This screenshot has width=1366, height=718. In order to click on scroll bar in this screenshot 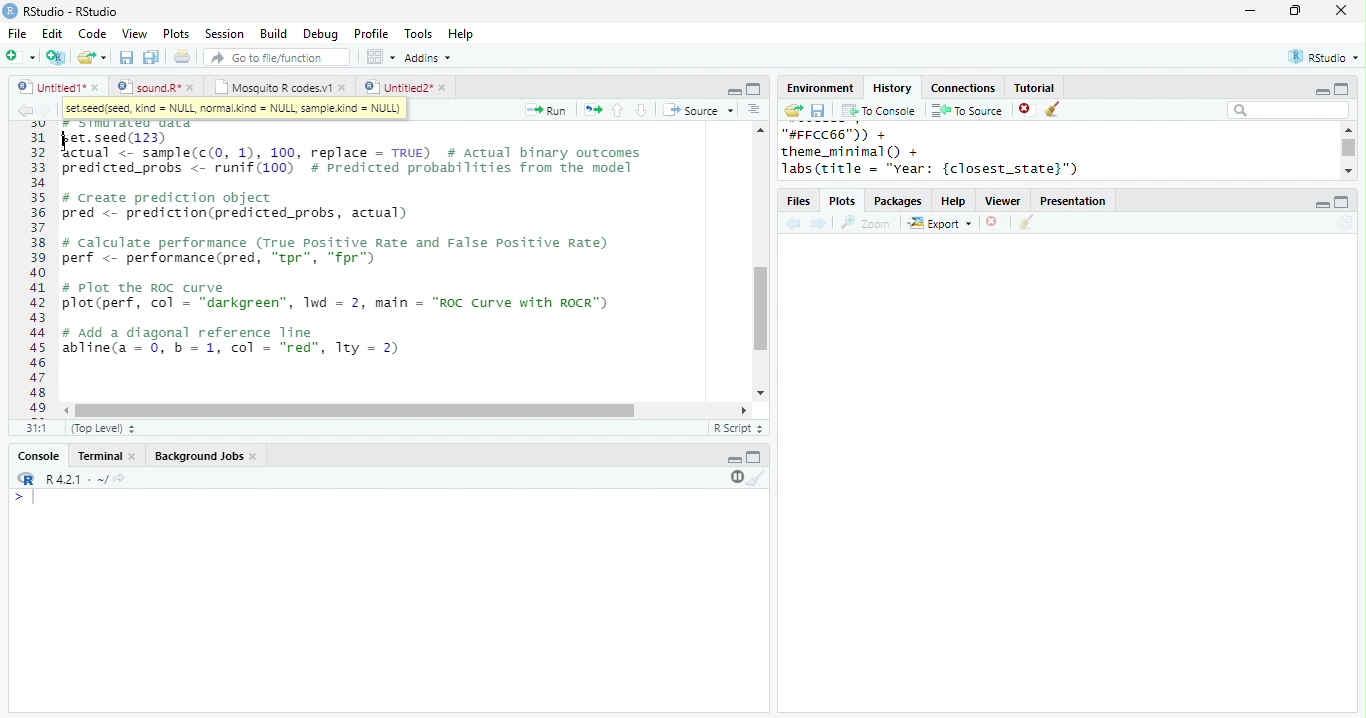, I will do `click(1350, 148)`.